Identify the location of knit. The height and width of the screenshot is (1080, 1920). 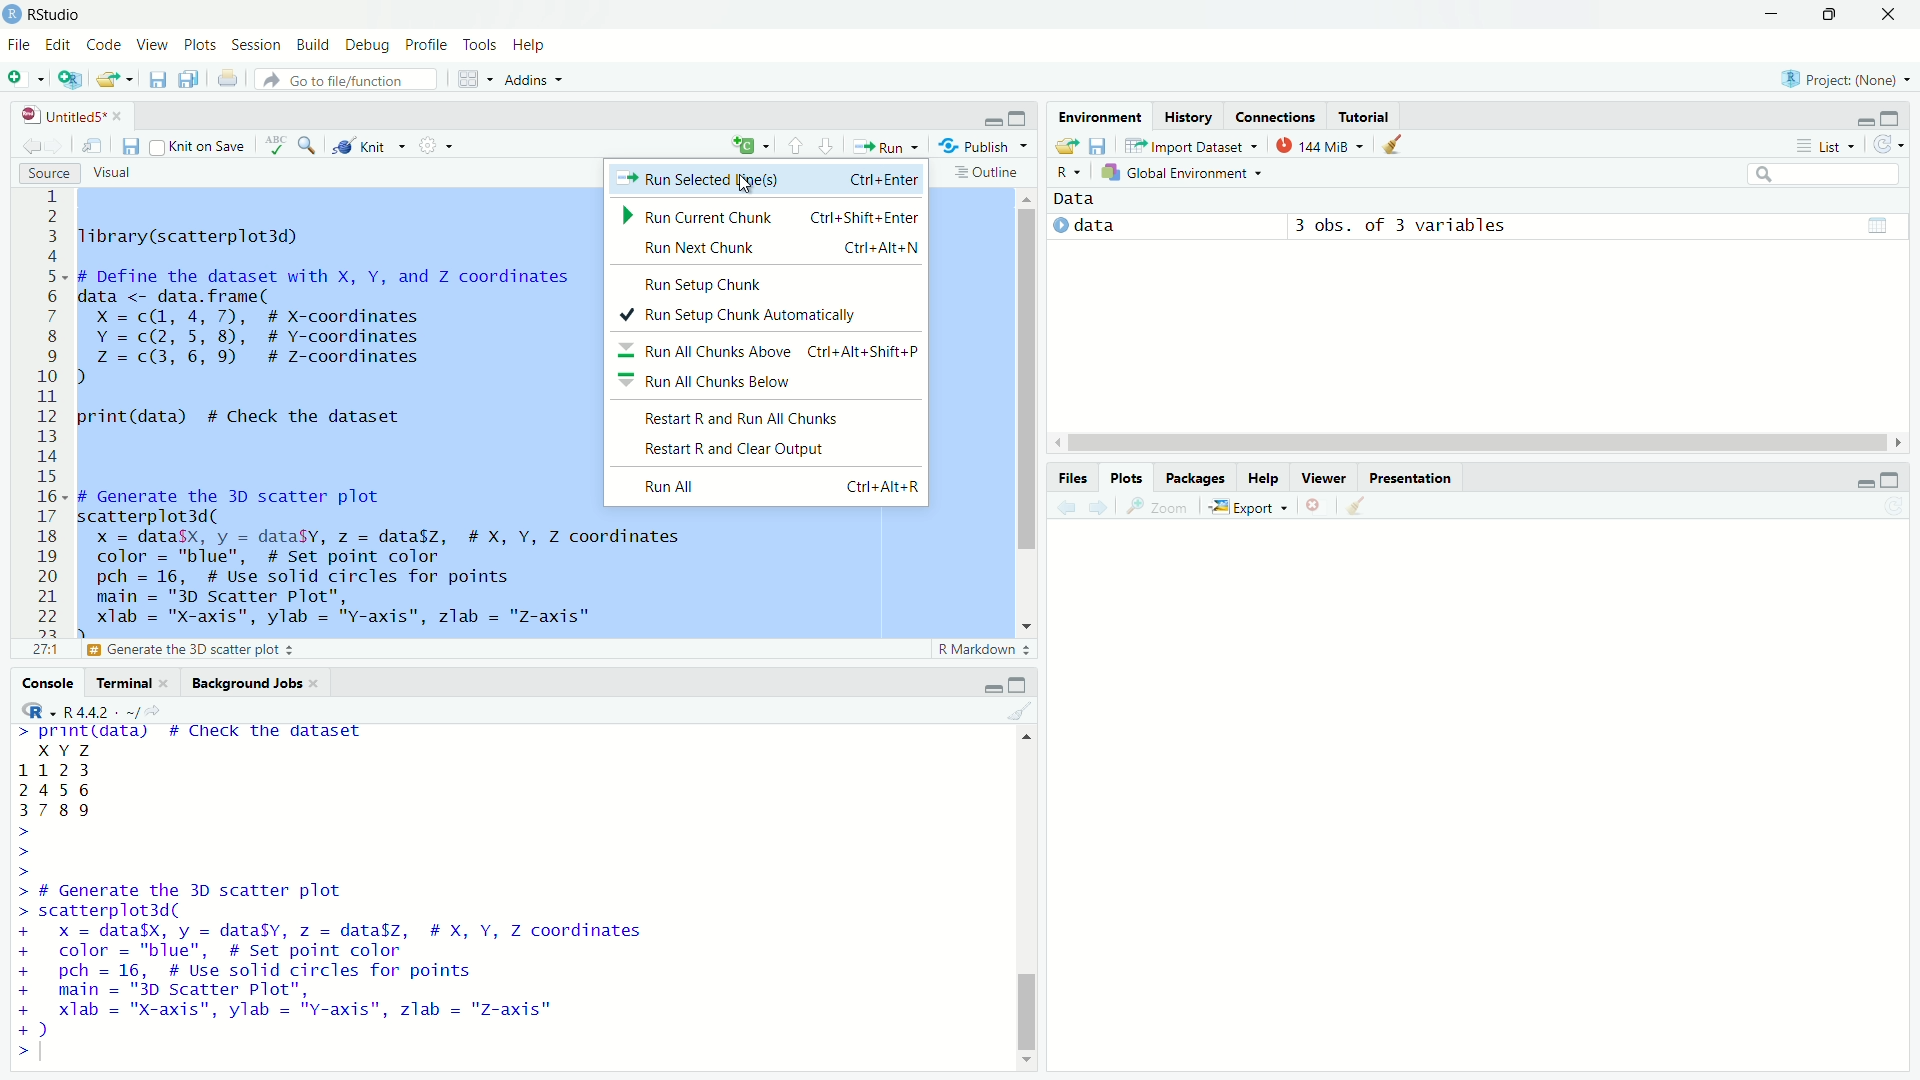
(367, 142).